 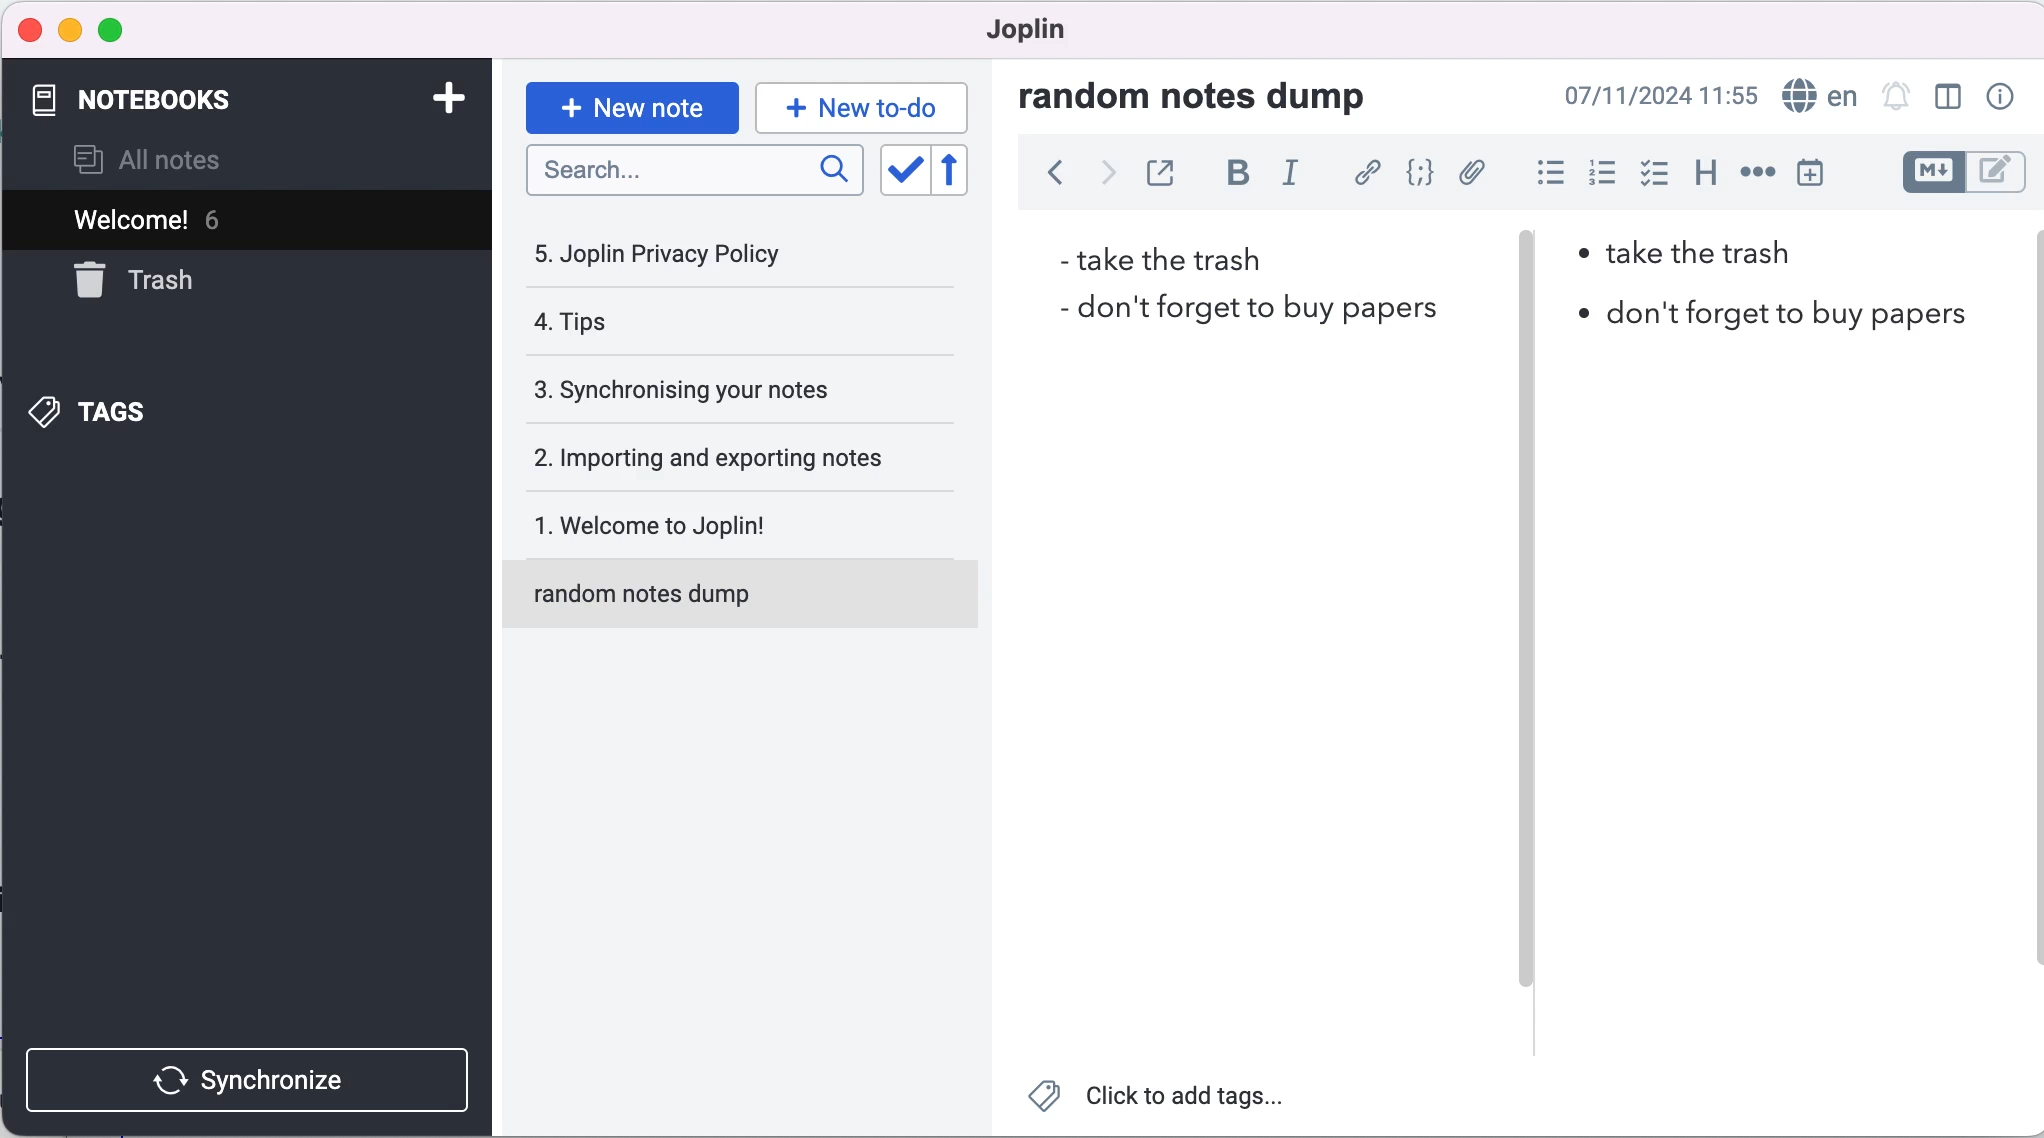 What do you see at coordinates (1528, 280) in the screenshot?
I see `vertical slider` at bounding box center [1528, 280].